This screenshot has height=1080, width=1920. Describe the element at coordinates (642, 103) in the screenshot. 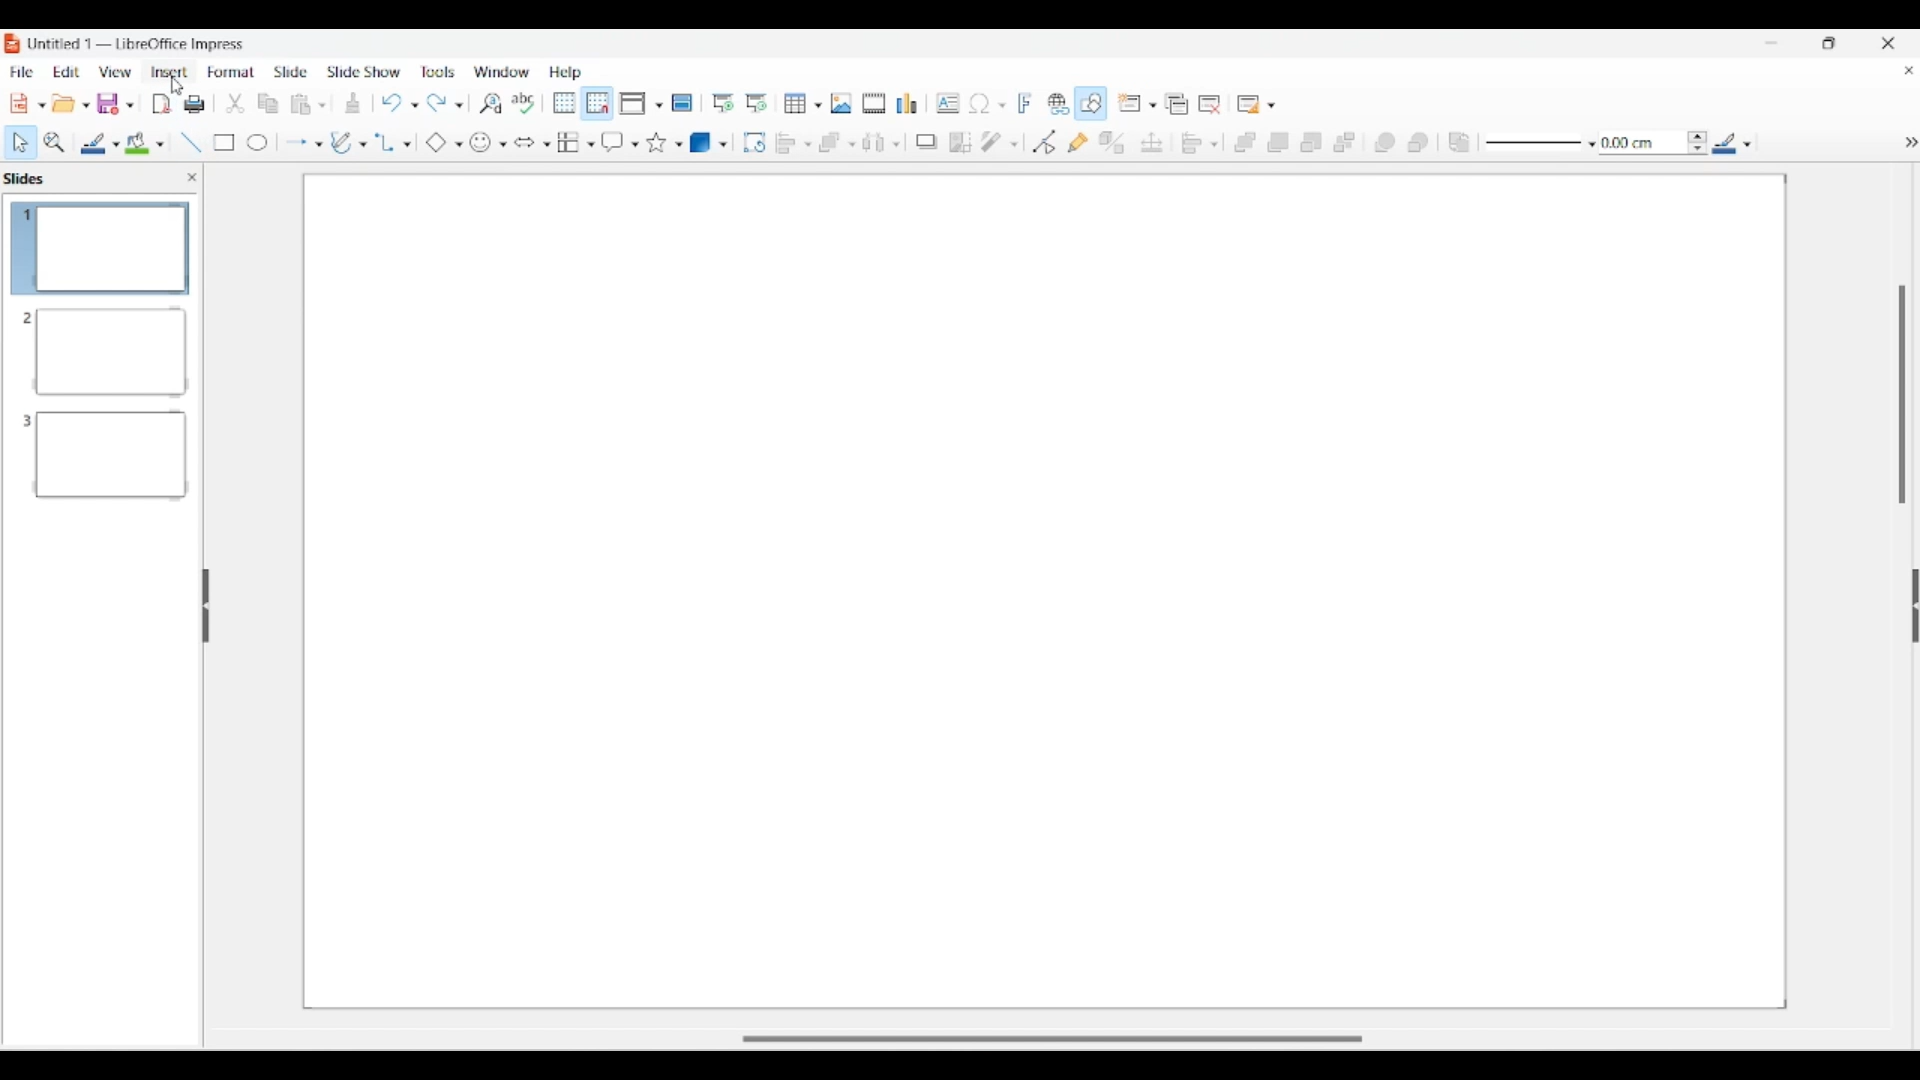

I see `Display view options` at that location.